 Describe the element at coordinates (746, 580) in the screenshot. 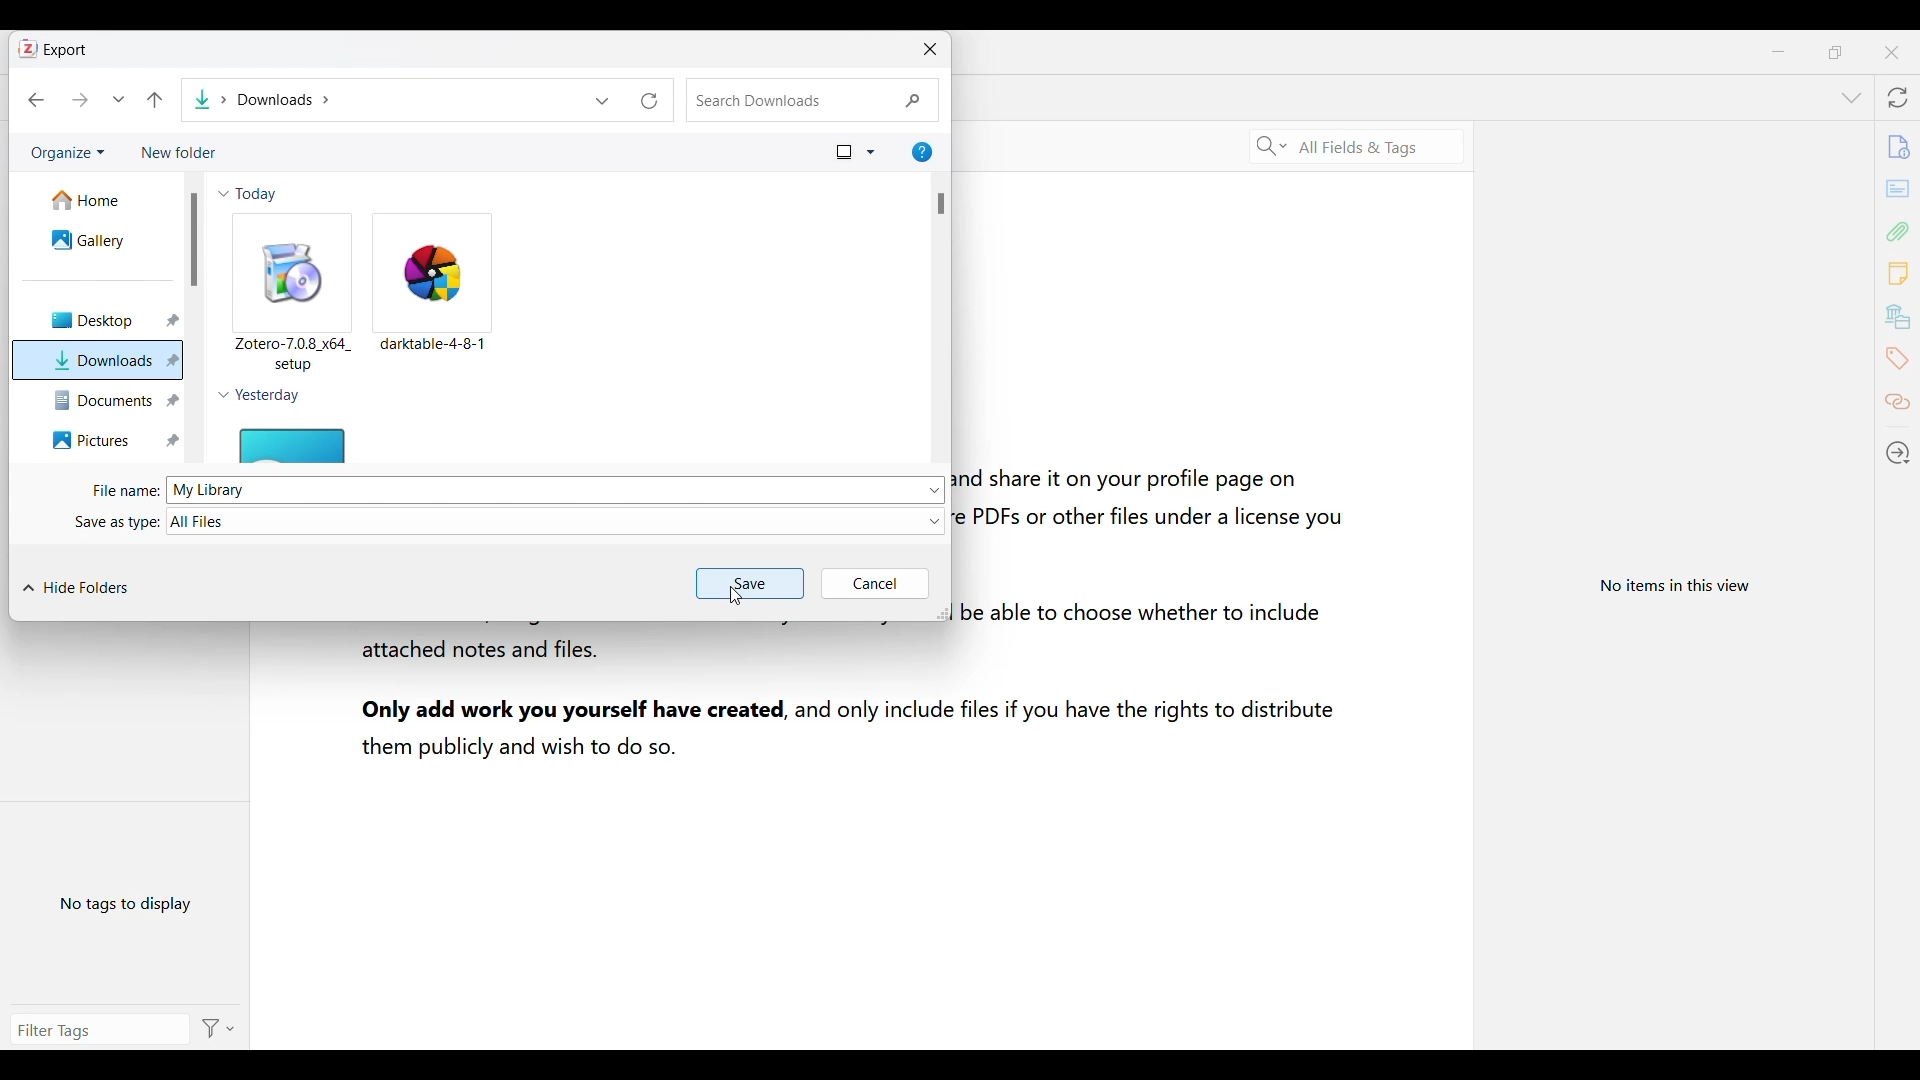

I see `Save` at that location.